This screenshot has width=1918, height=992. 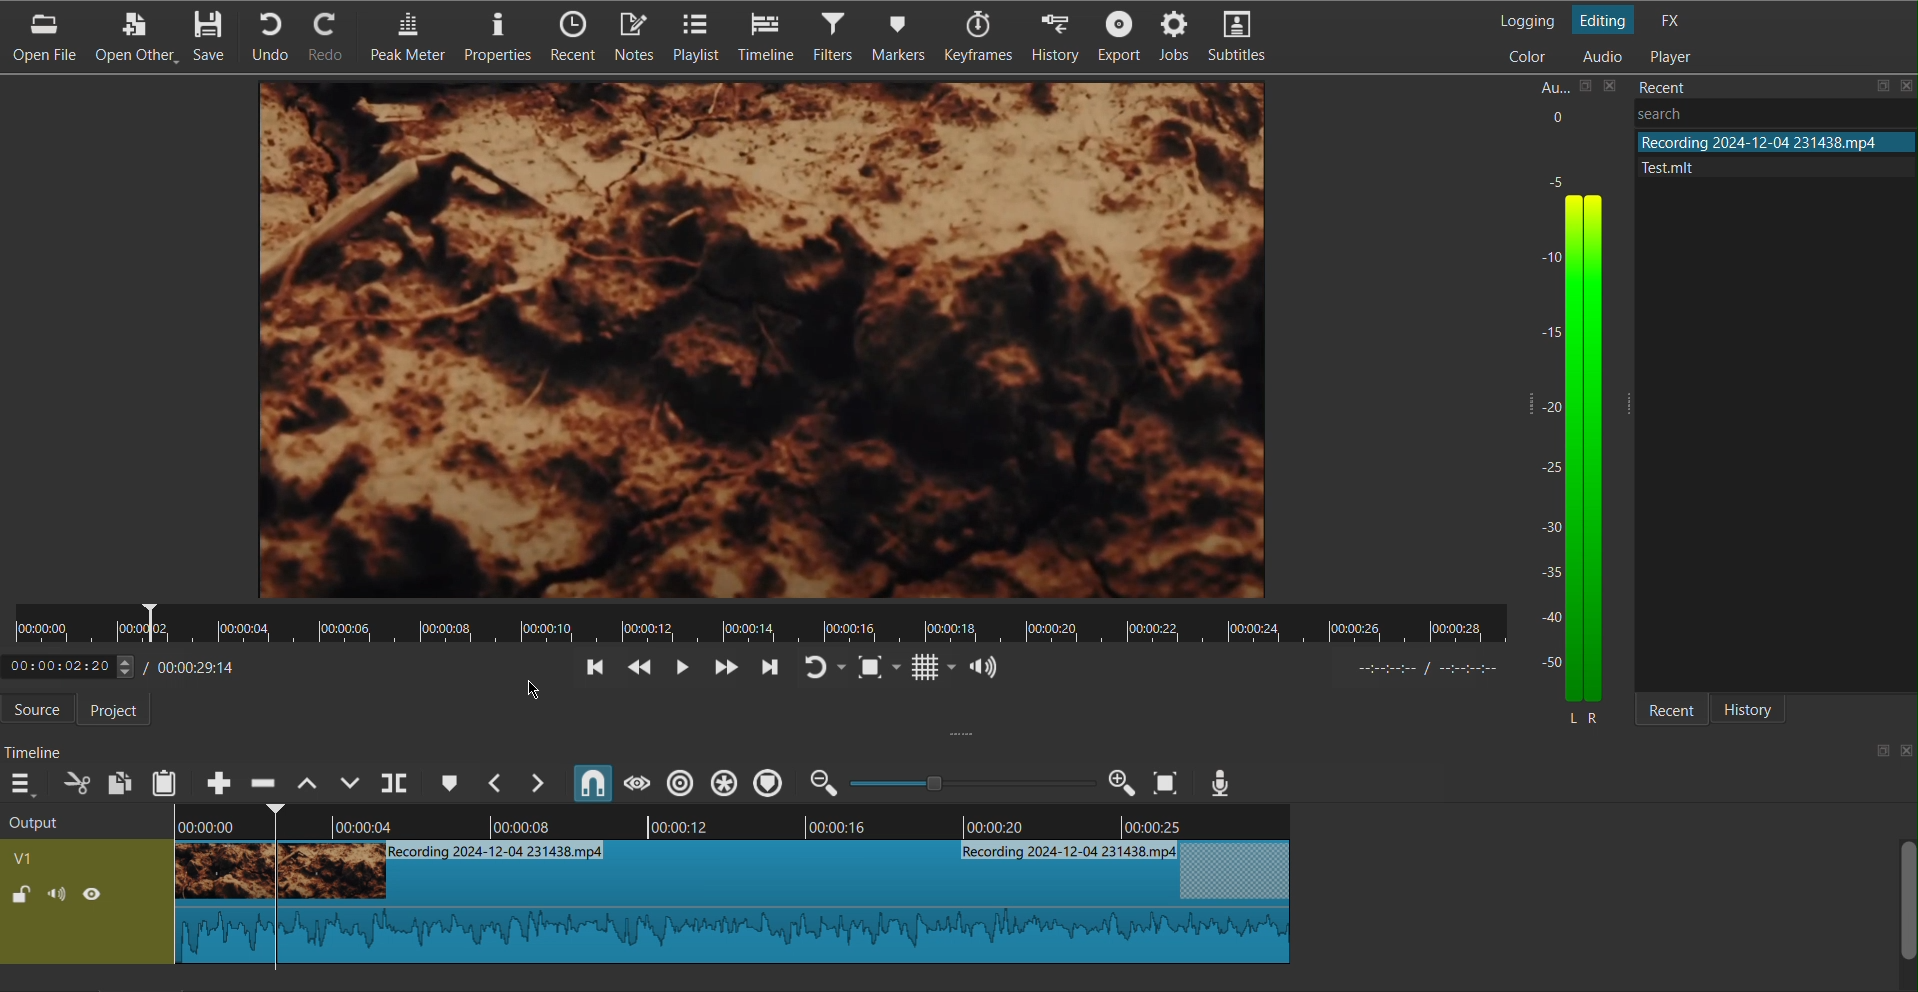 I want to click on Append, so click(x=215, y=783).